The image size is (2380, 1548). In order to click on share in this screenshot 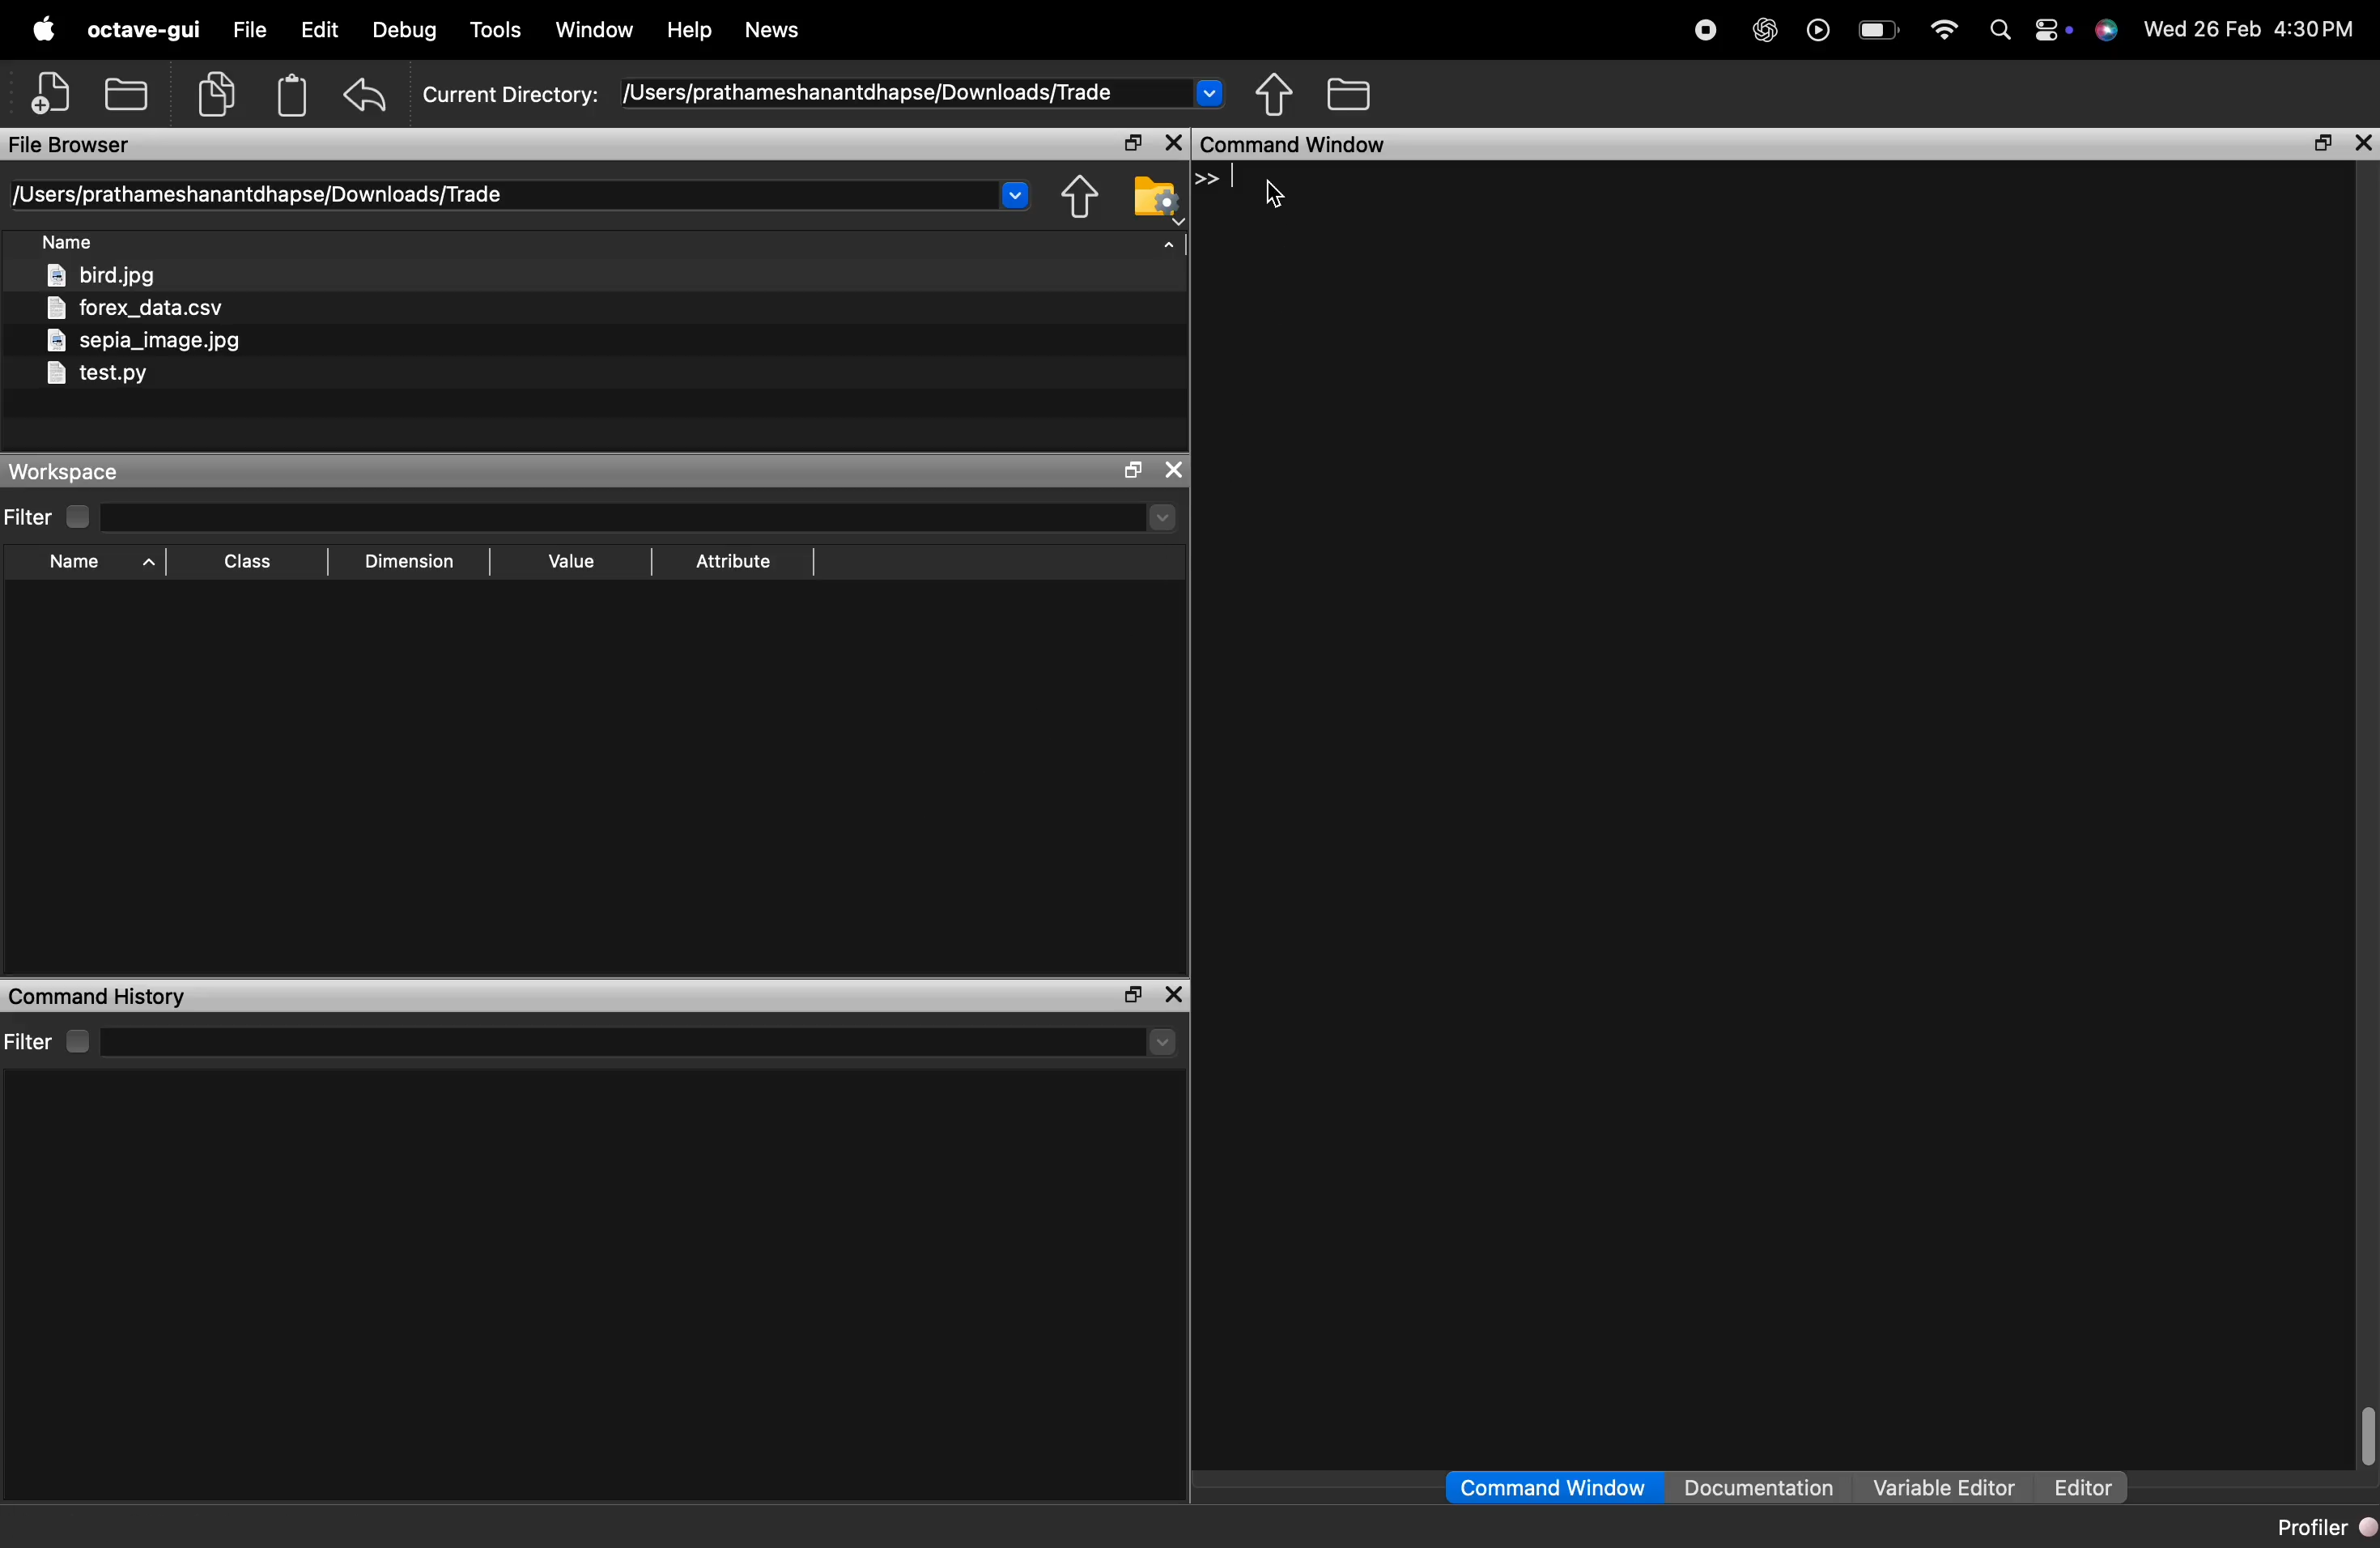, I will do `click(1275, 92)`.